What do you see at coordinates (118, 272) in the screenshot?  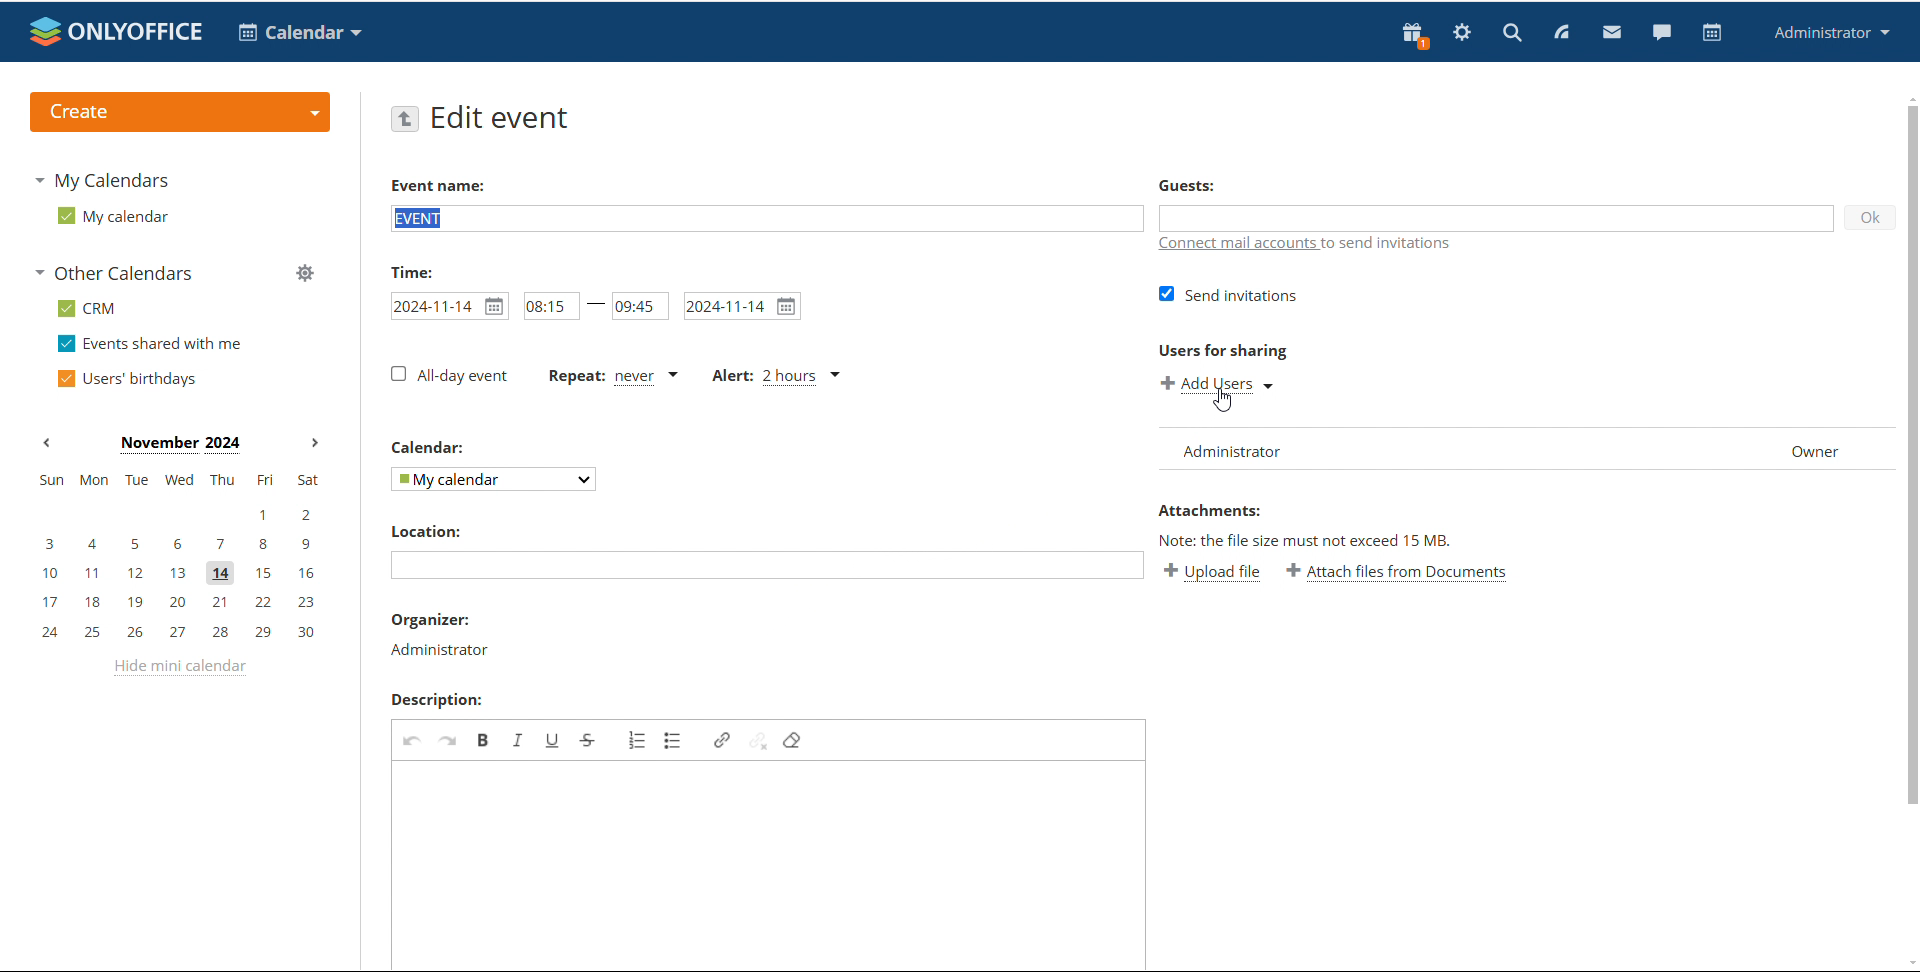 I see `other calendars` at bounding box center [118, 272].